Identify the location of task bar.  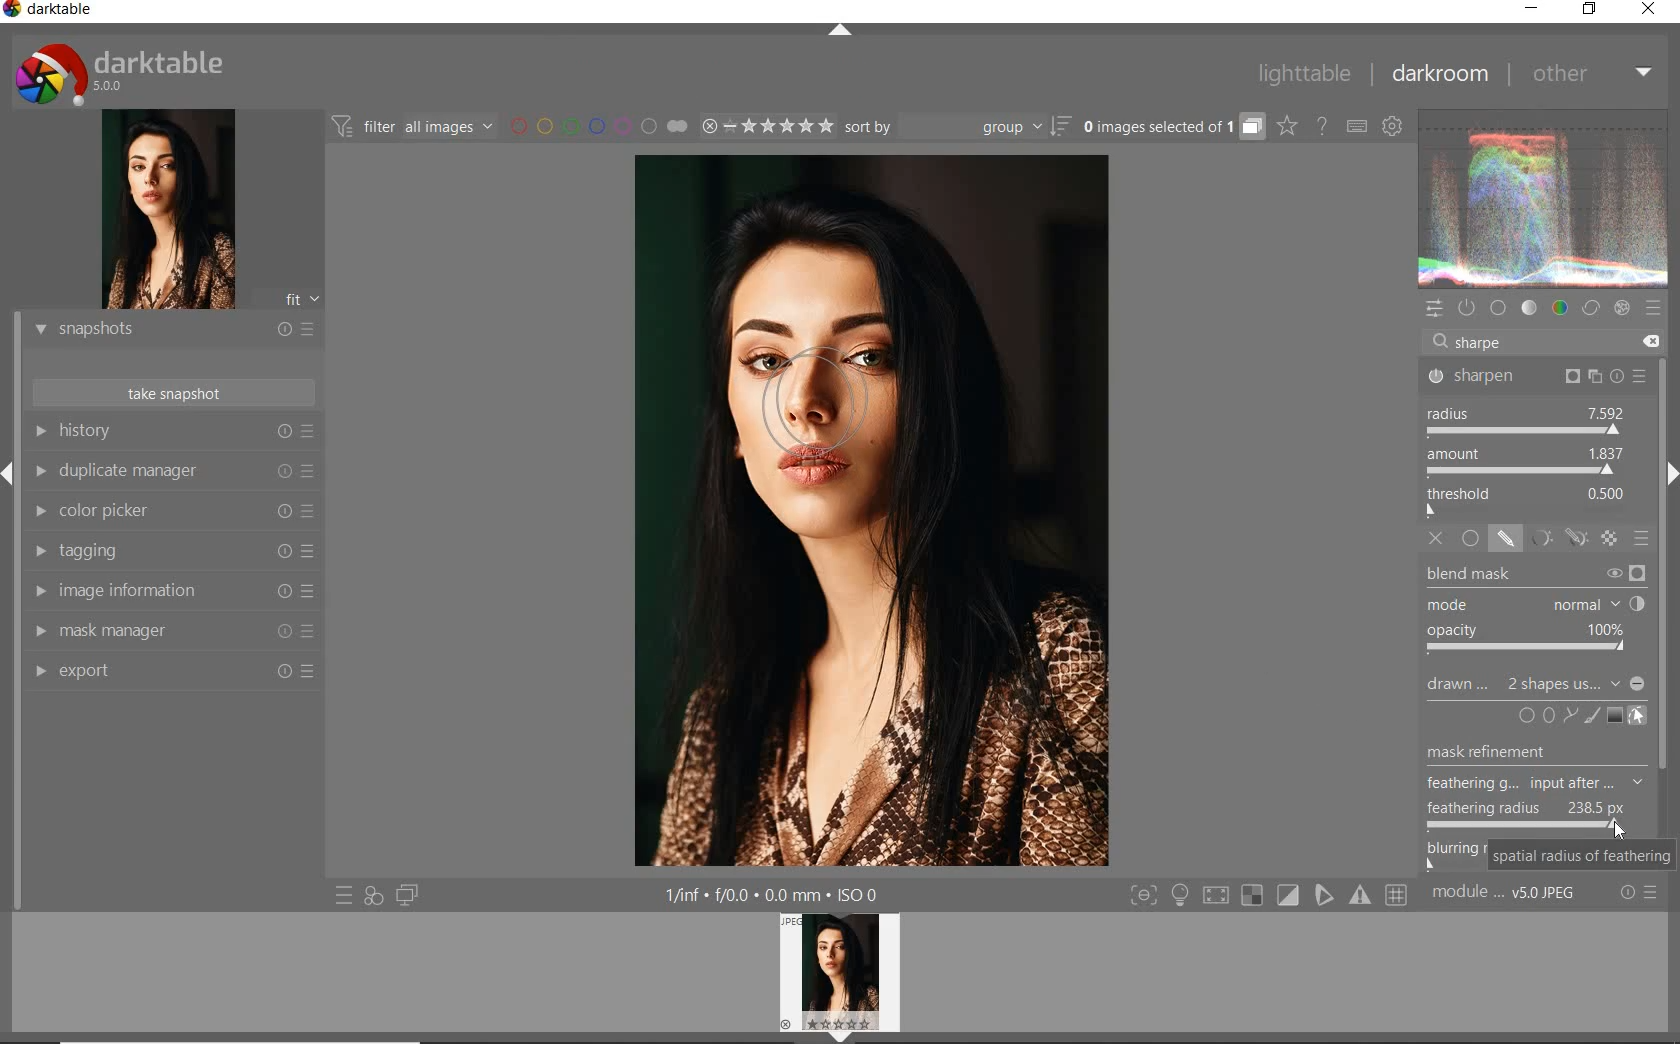
(1665, 616).